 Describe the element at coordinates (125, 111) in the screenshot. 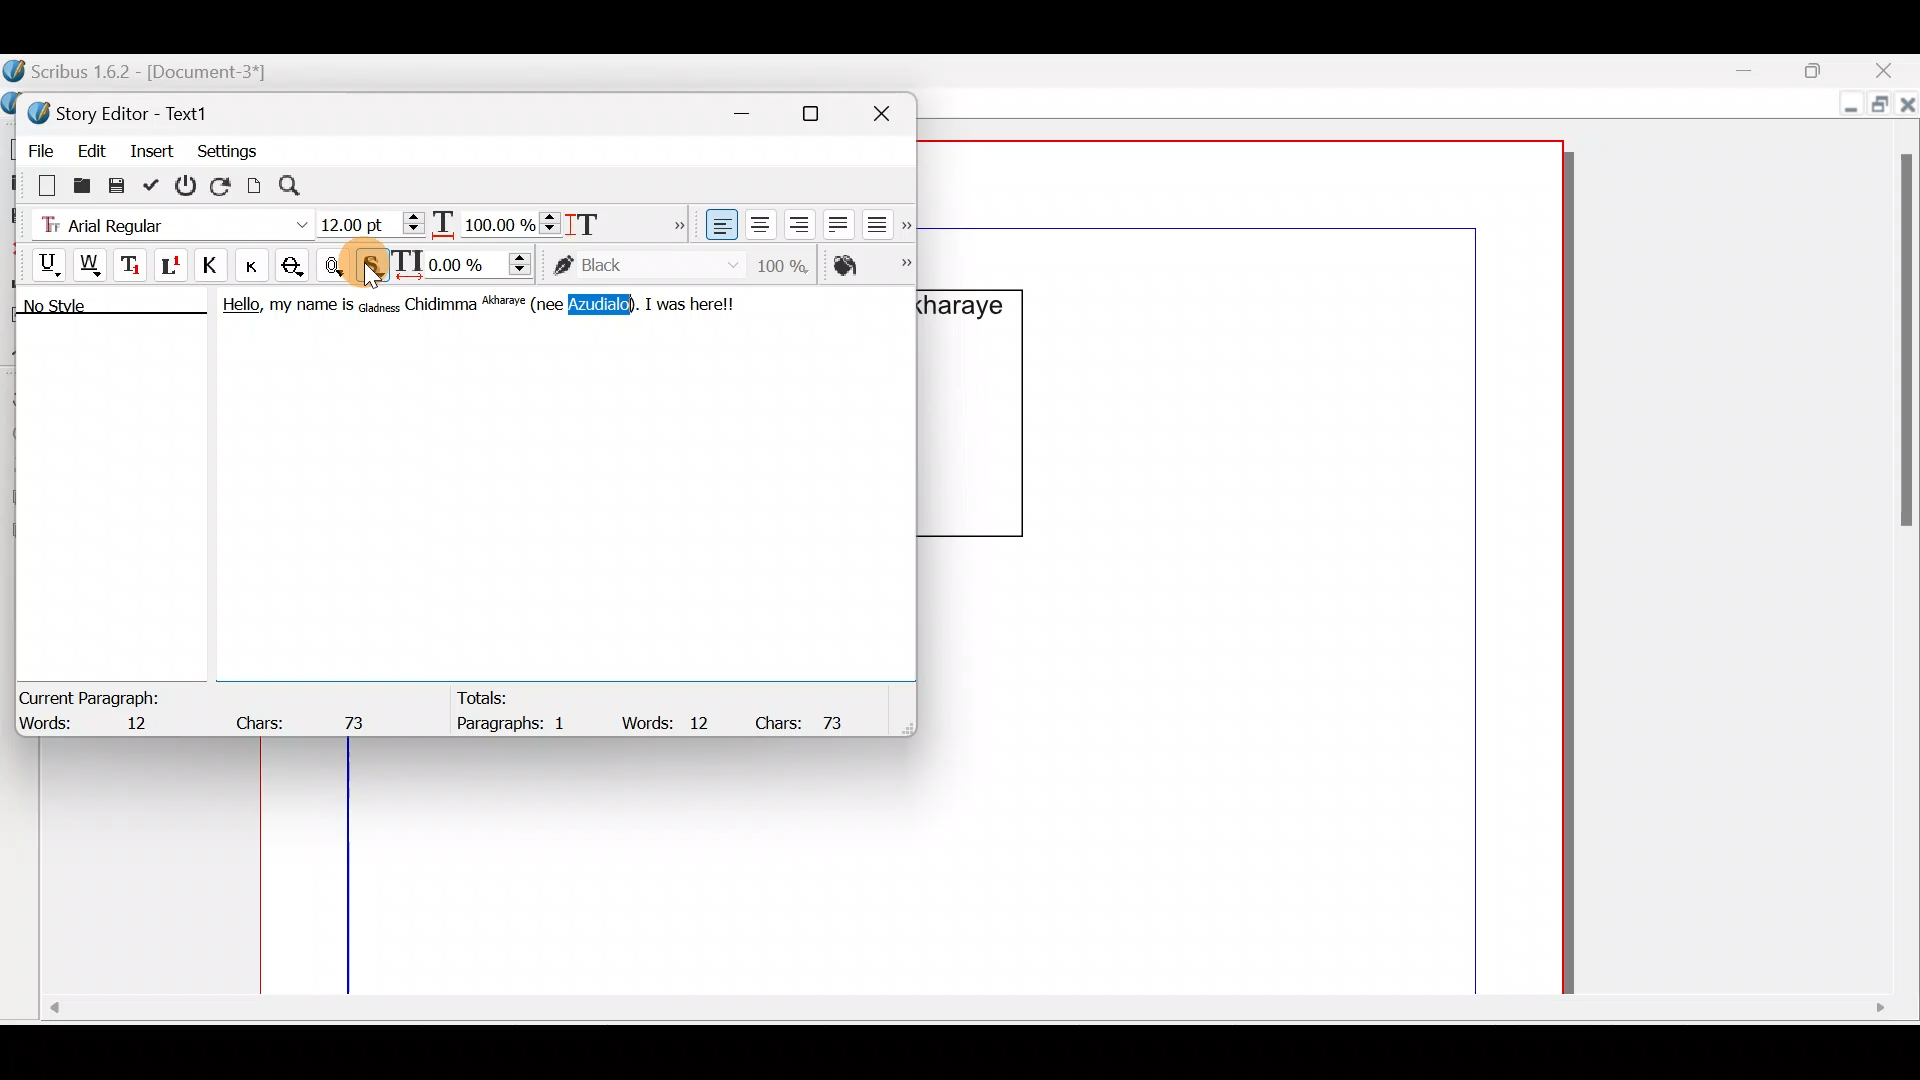

I see `Story Editor - Text1` at that location.